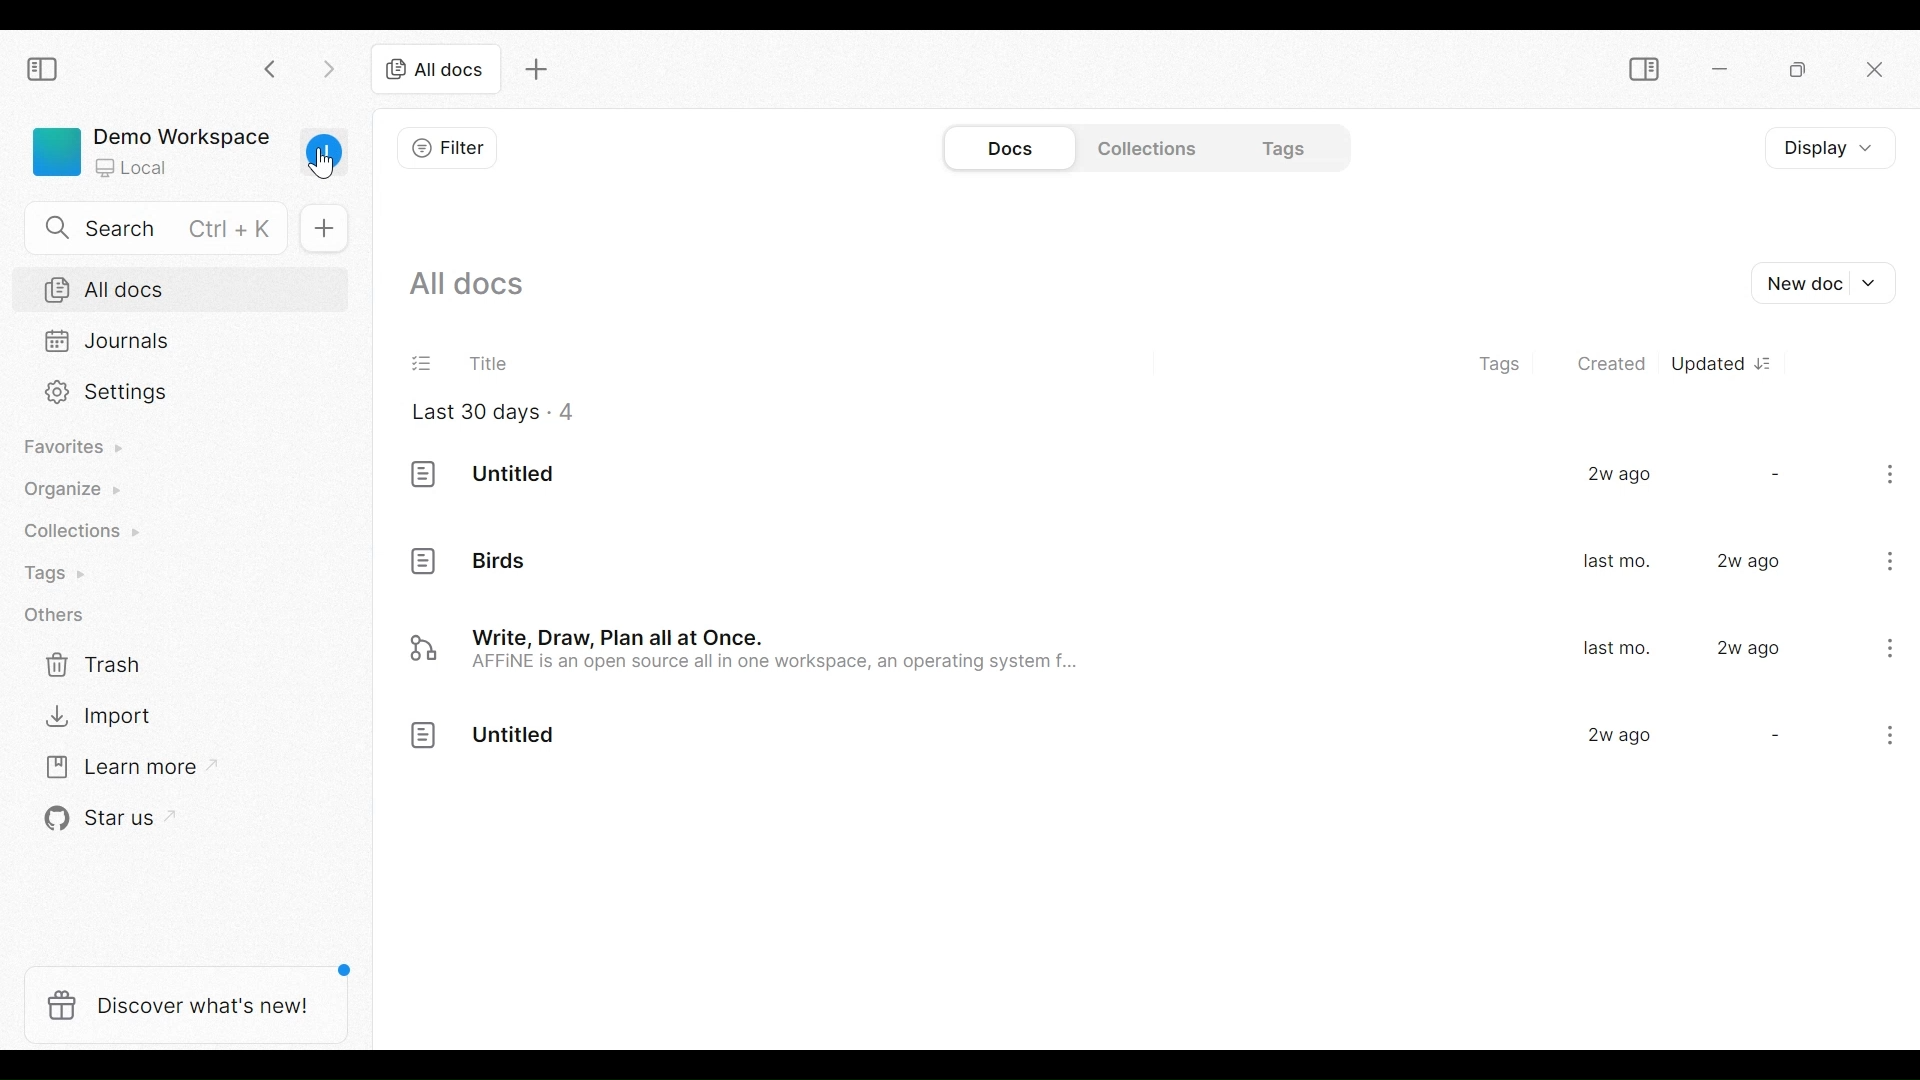  What do you see at coordinates (1642, 68) in the screenshot?
I see `Show/Hide Sidebar` at bounding box center [1642, 68].